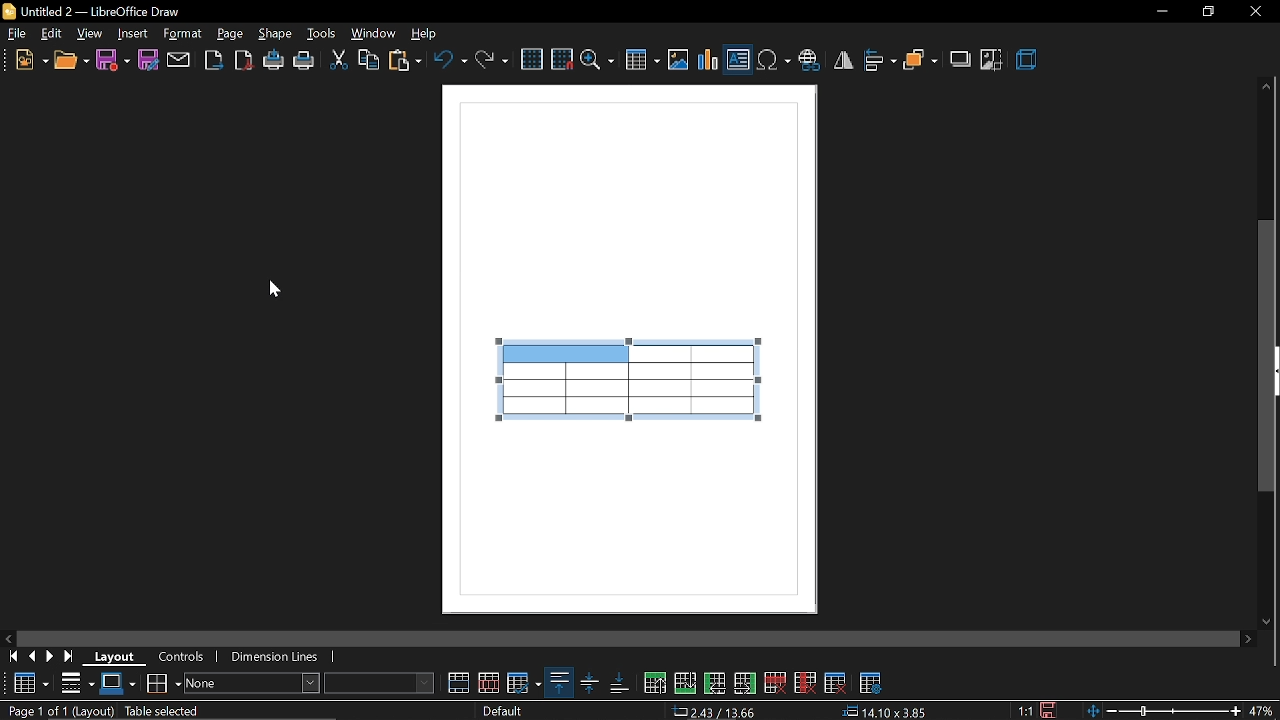  Describe the element at coordinates (1266, 84) in the screenshot. I see `Move up` at that location.